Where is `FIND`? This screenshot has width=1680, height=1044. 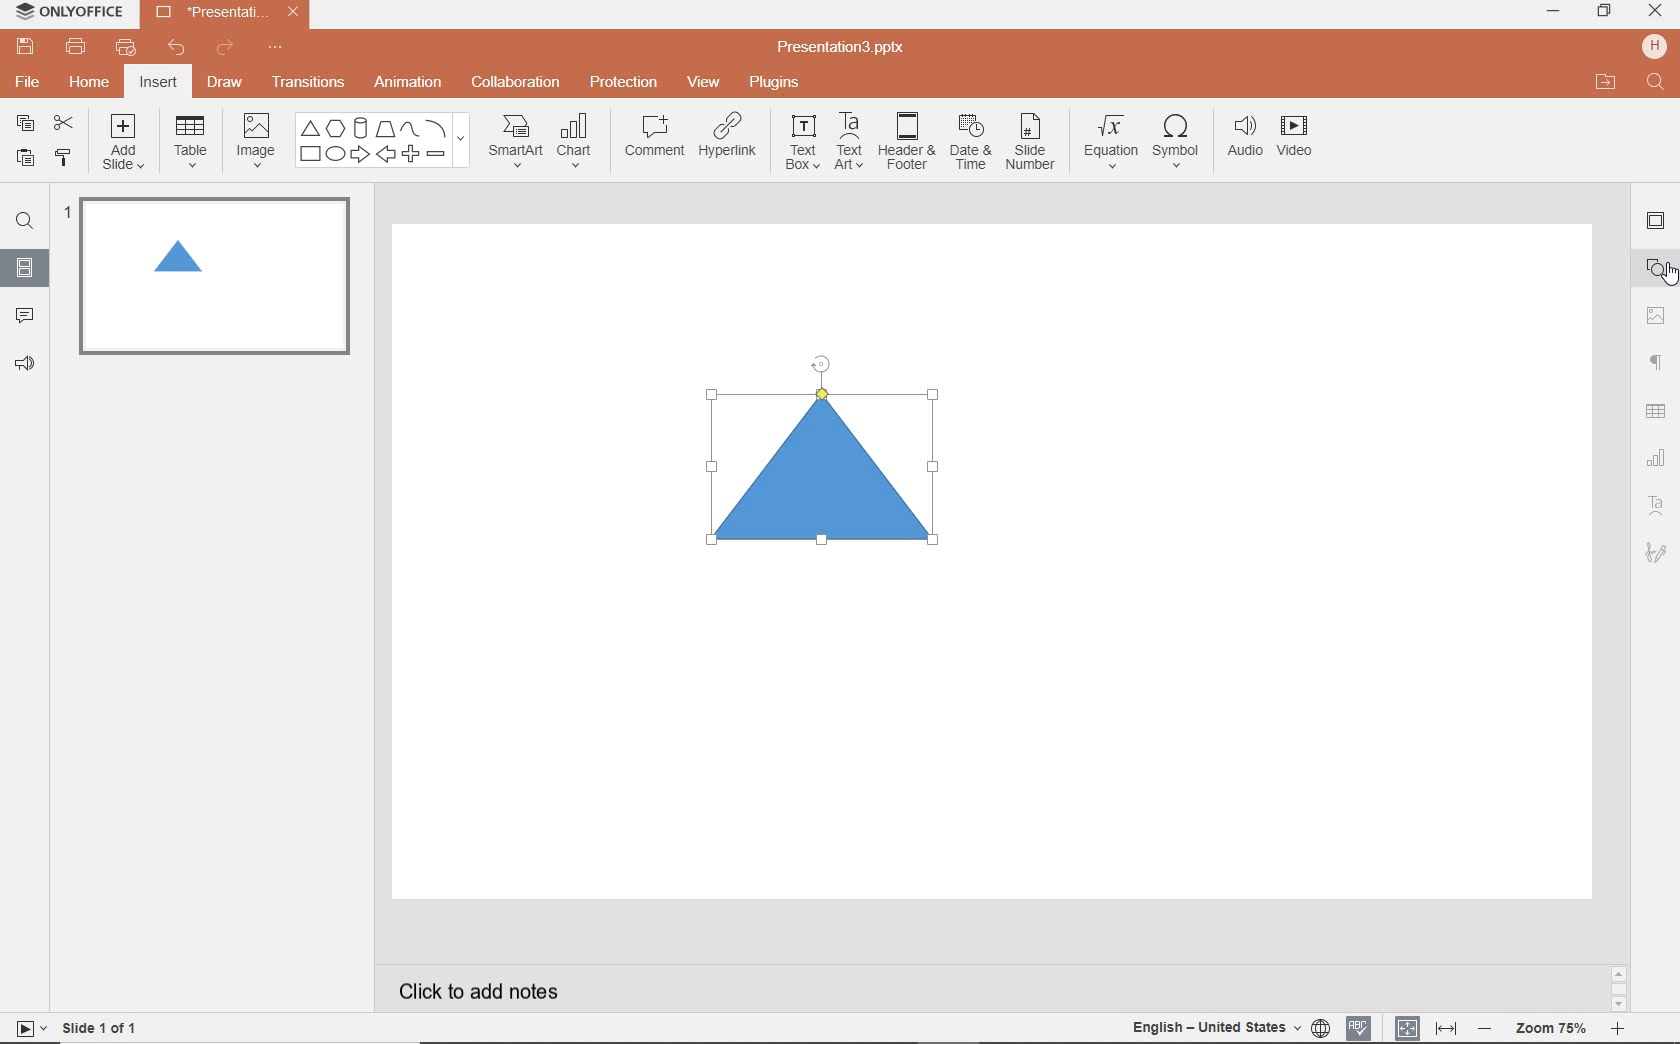 FIND is located at coordinates (1657, 84).